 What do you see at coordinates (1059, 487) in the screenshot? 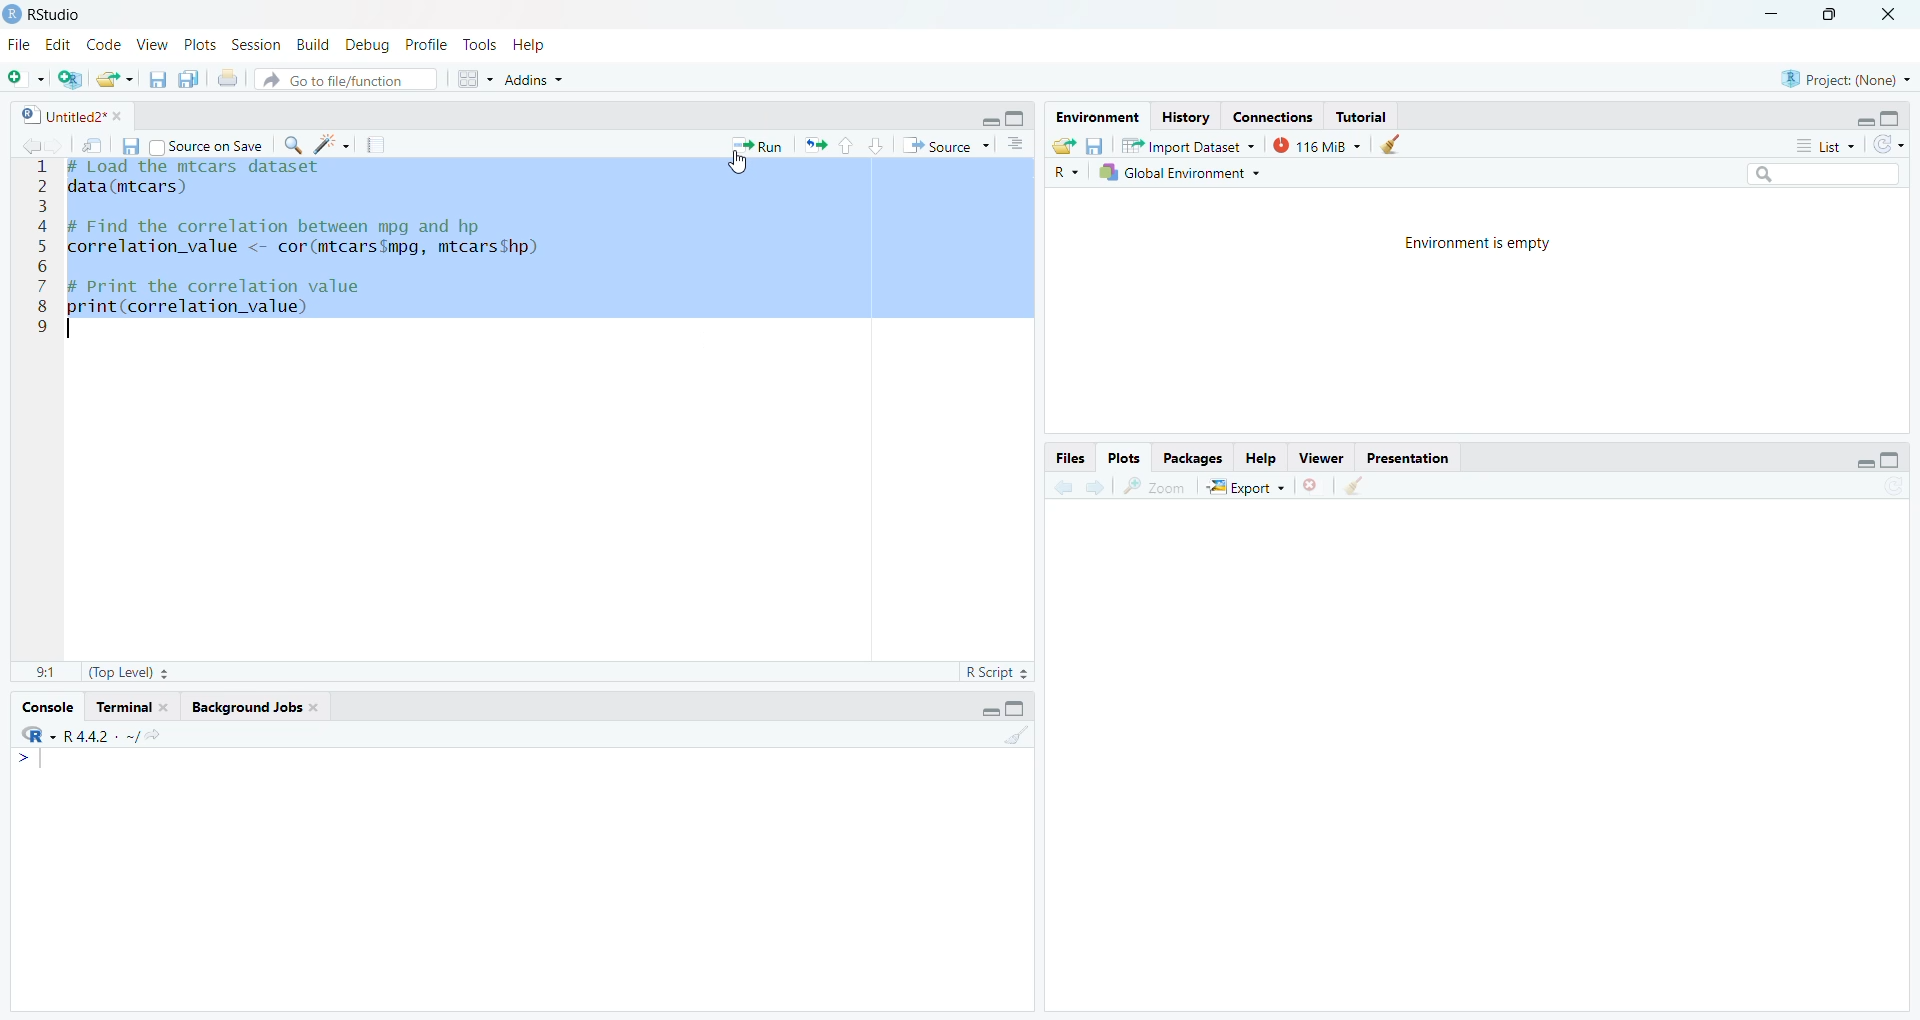
I see `Go back to the previous source location (Ctrl + F9)` at bounding box center [1059, 487].